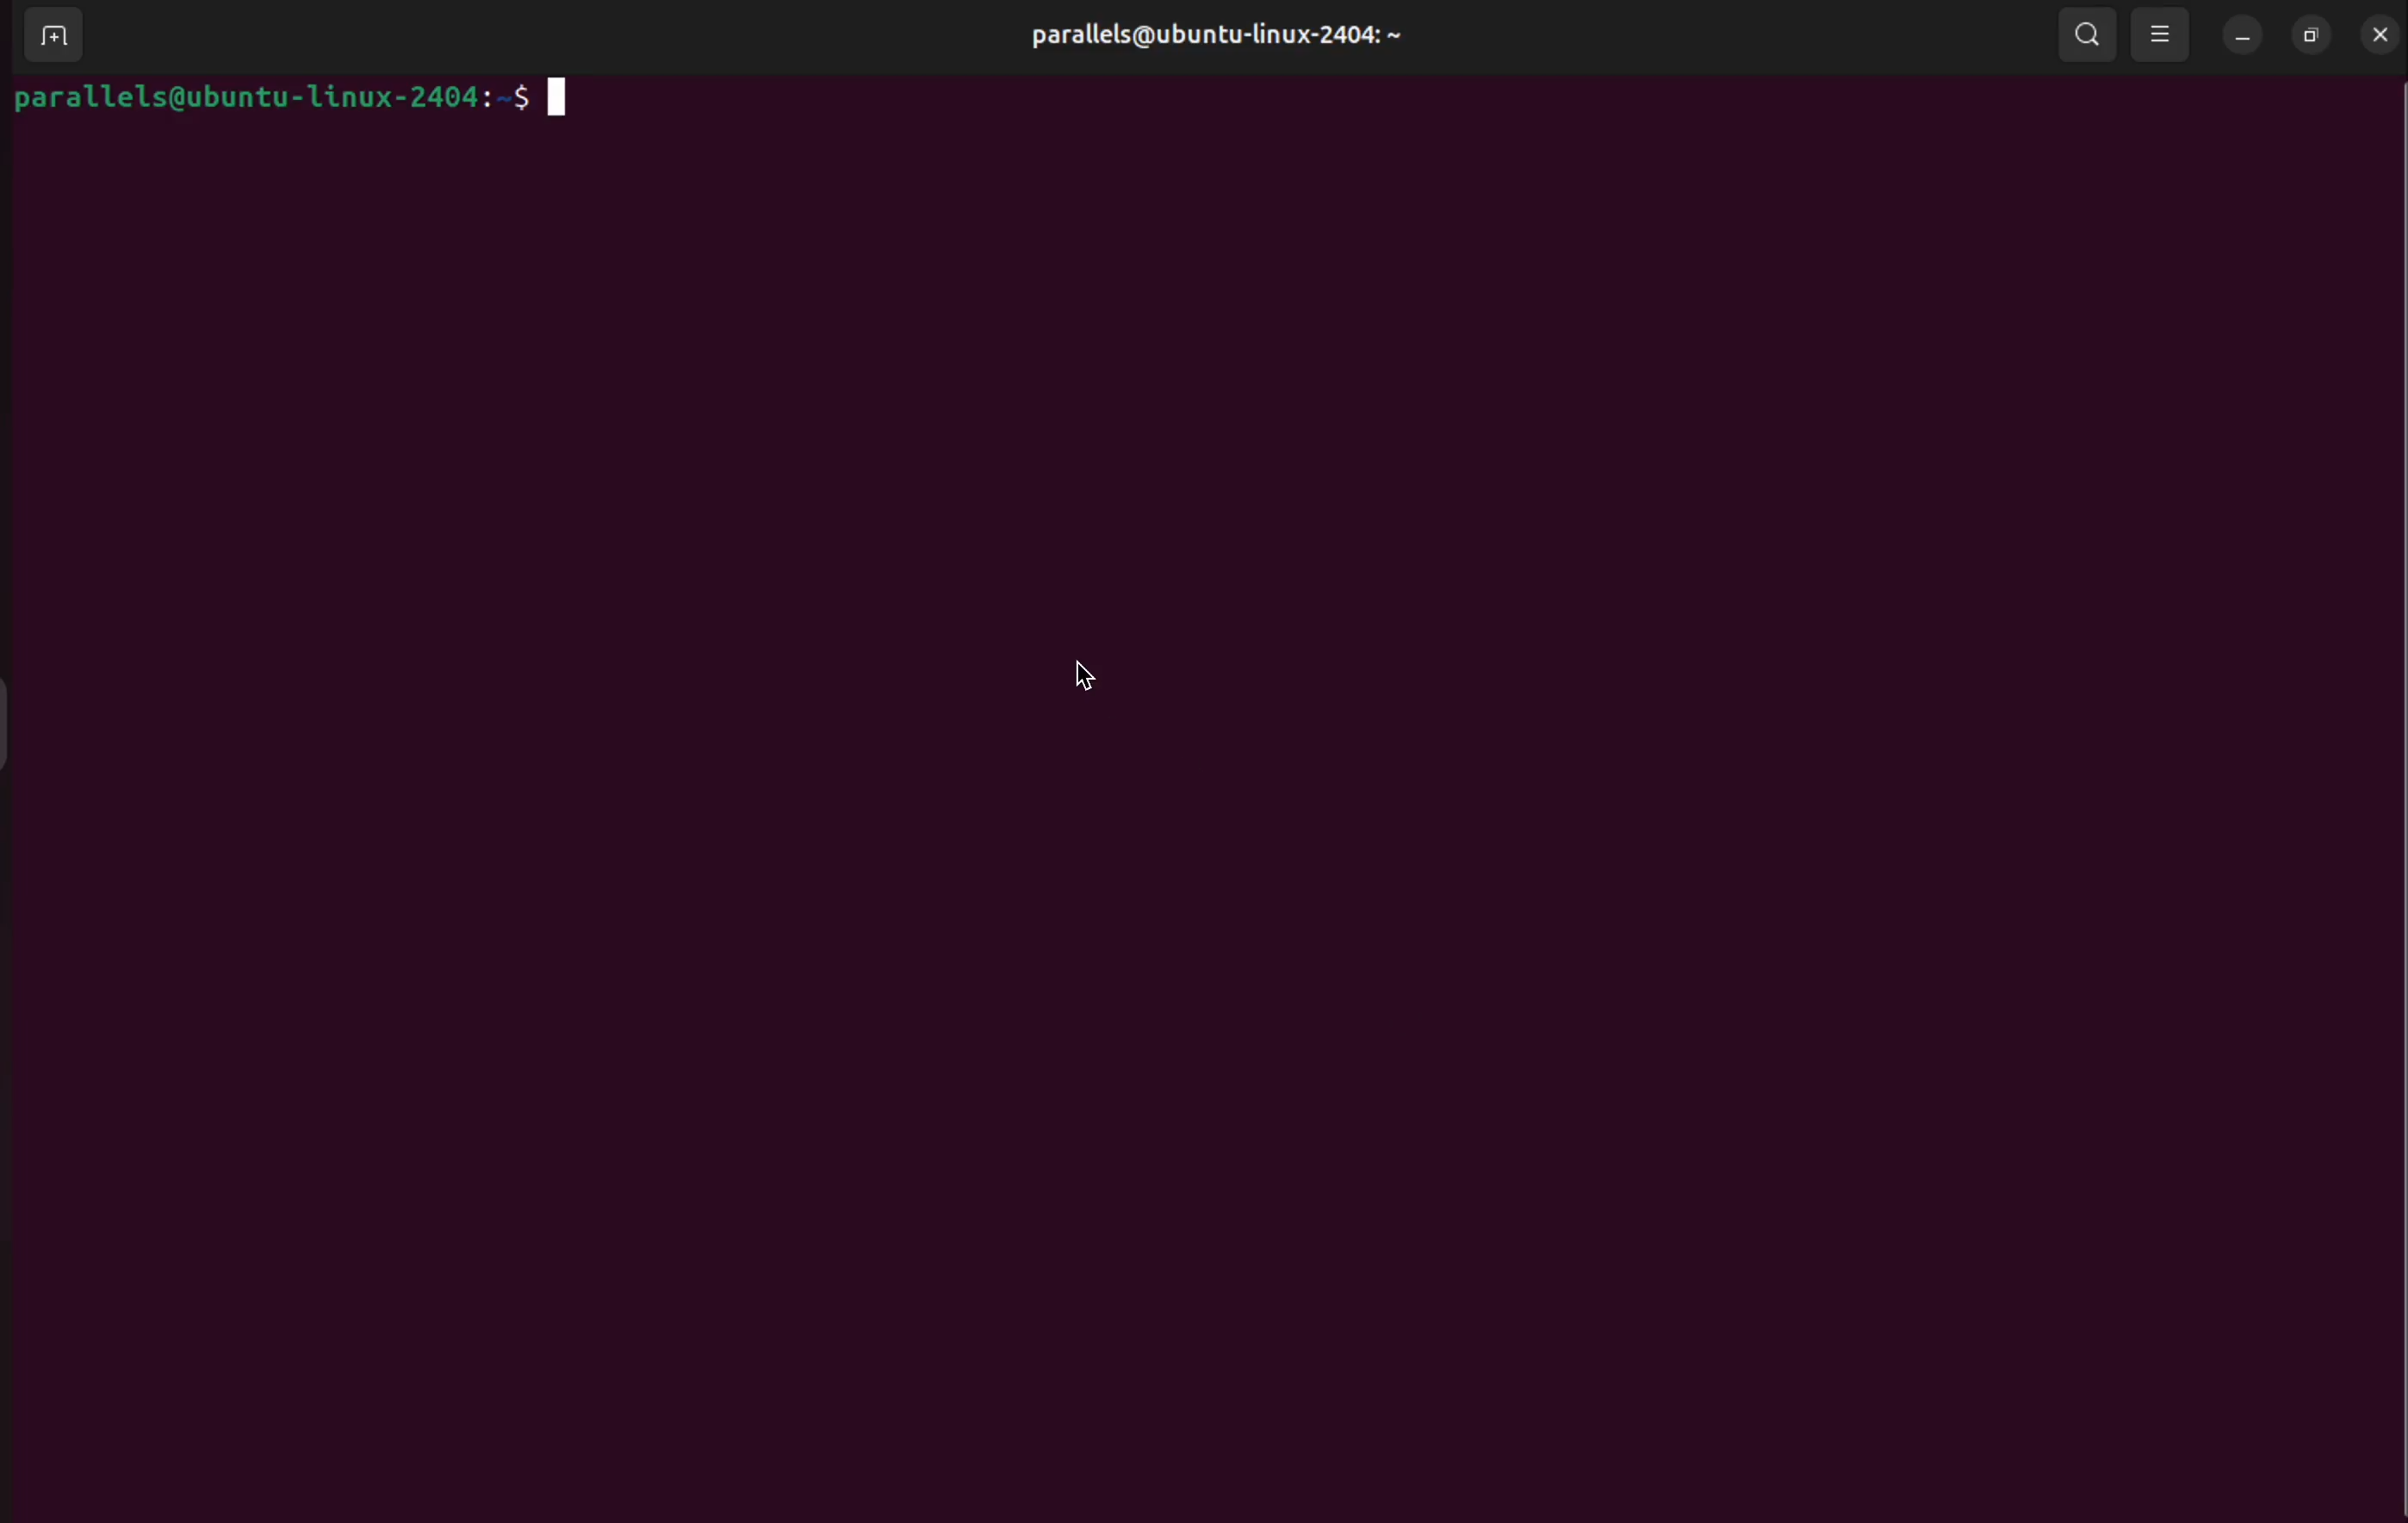 This screenshot has width=2408, height=1523. I want to click on resize, so click(2306, 35).